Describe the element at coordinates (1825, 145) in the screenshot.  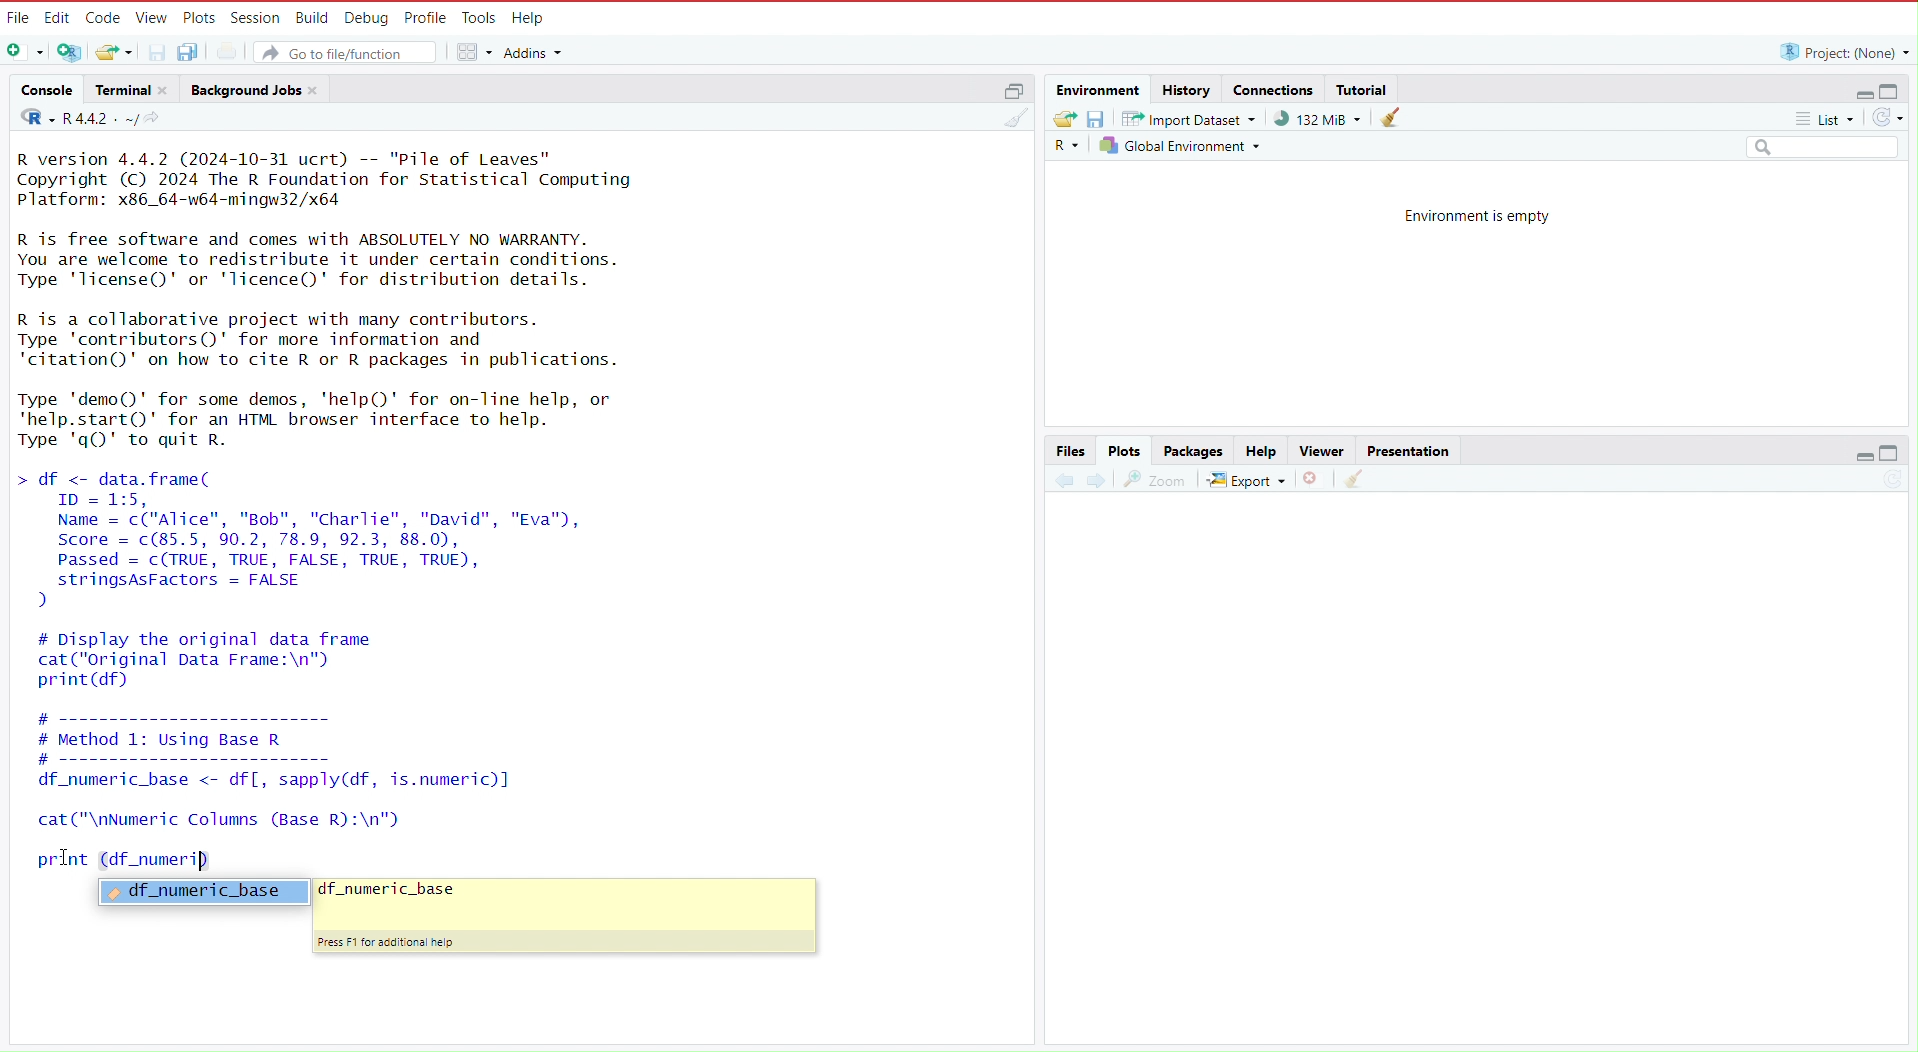
I see `Search field` at that location.